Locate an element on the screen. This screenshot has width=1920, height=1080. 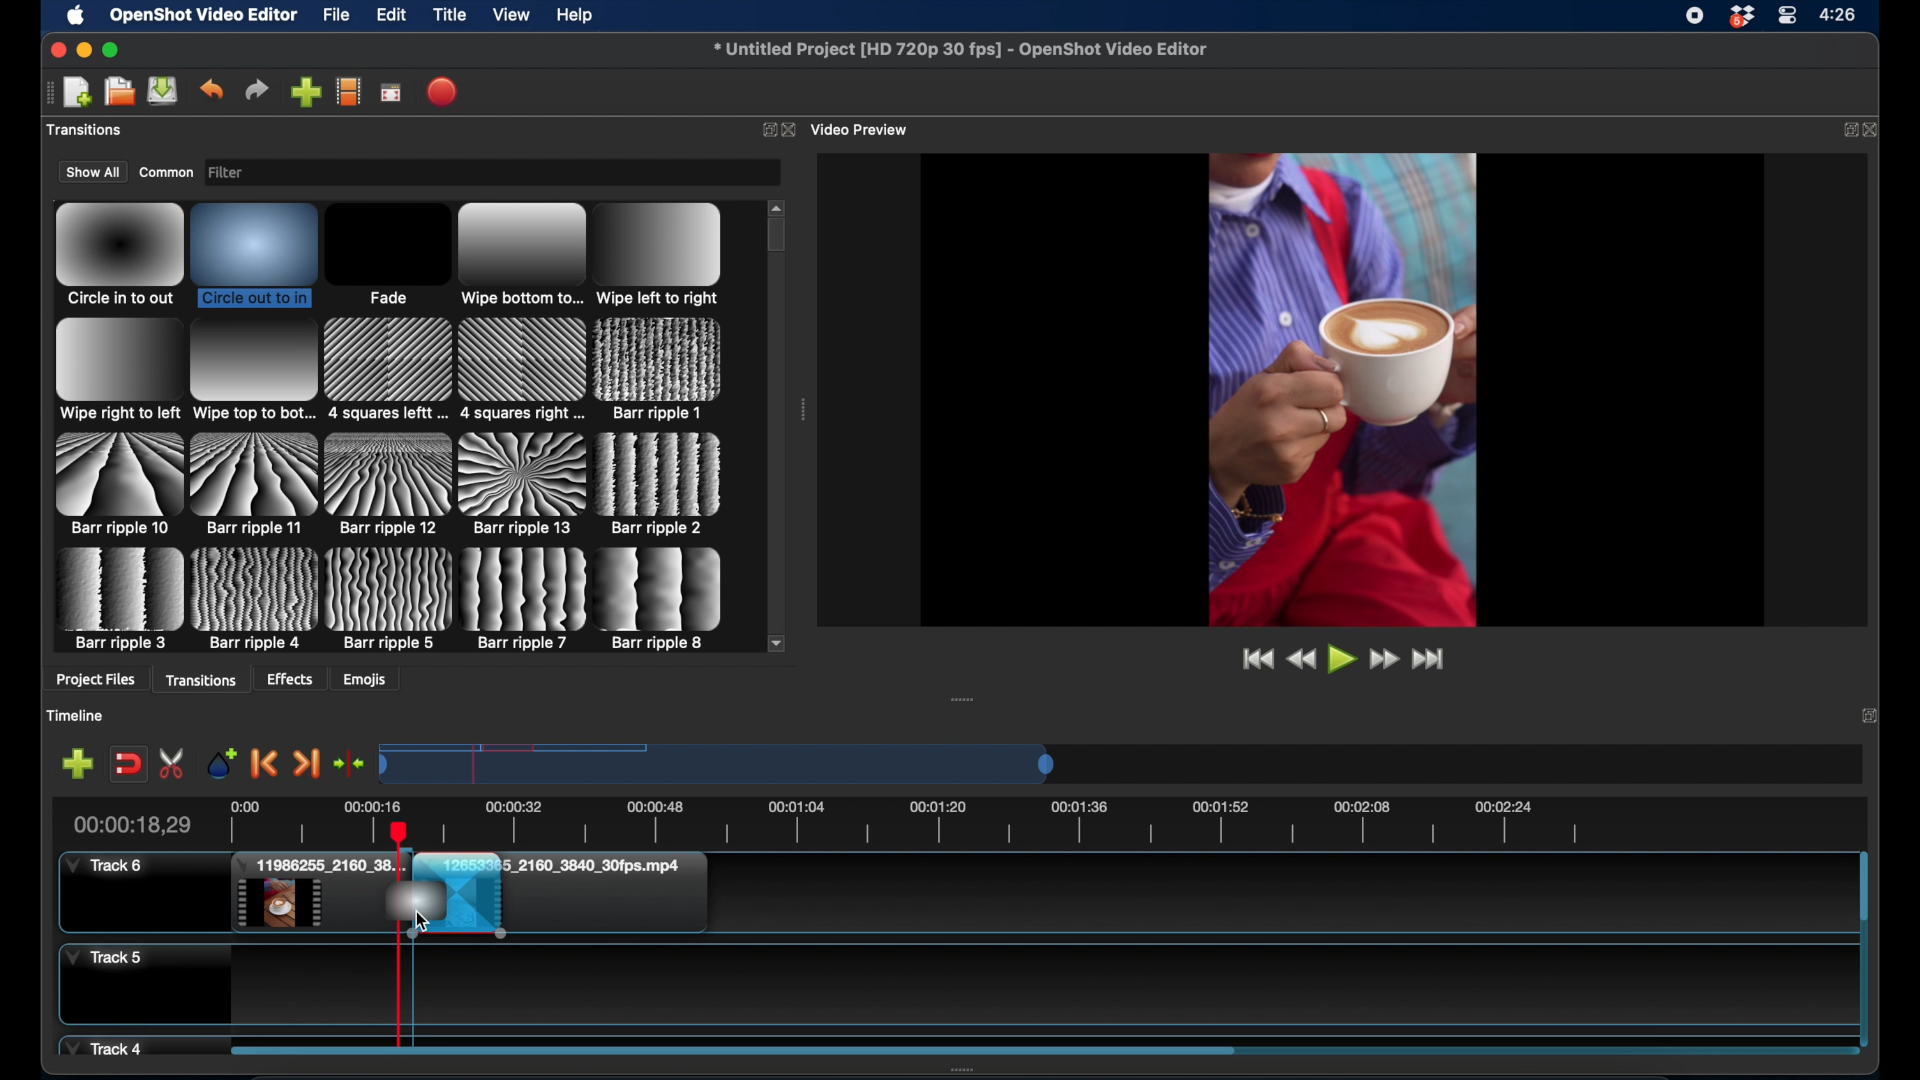
transition is located at coordinates (388, 370).